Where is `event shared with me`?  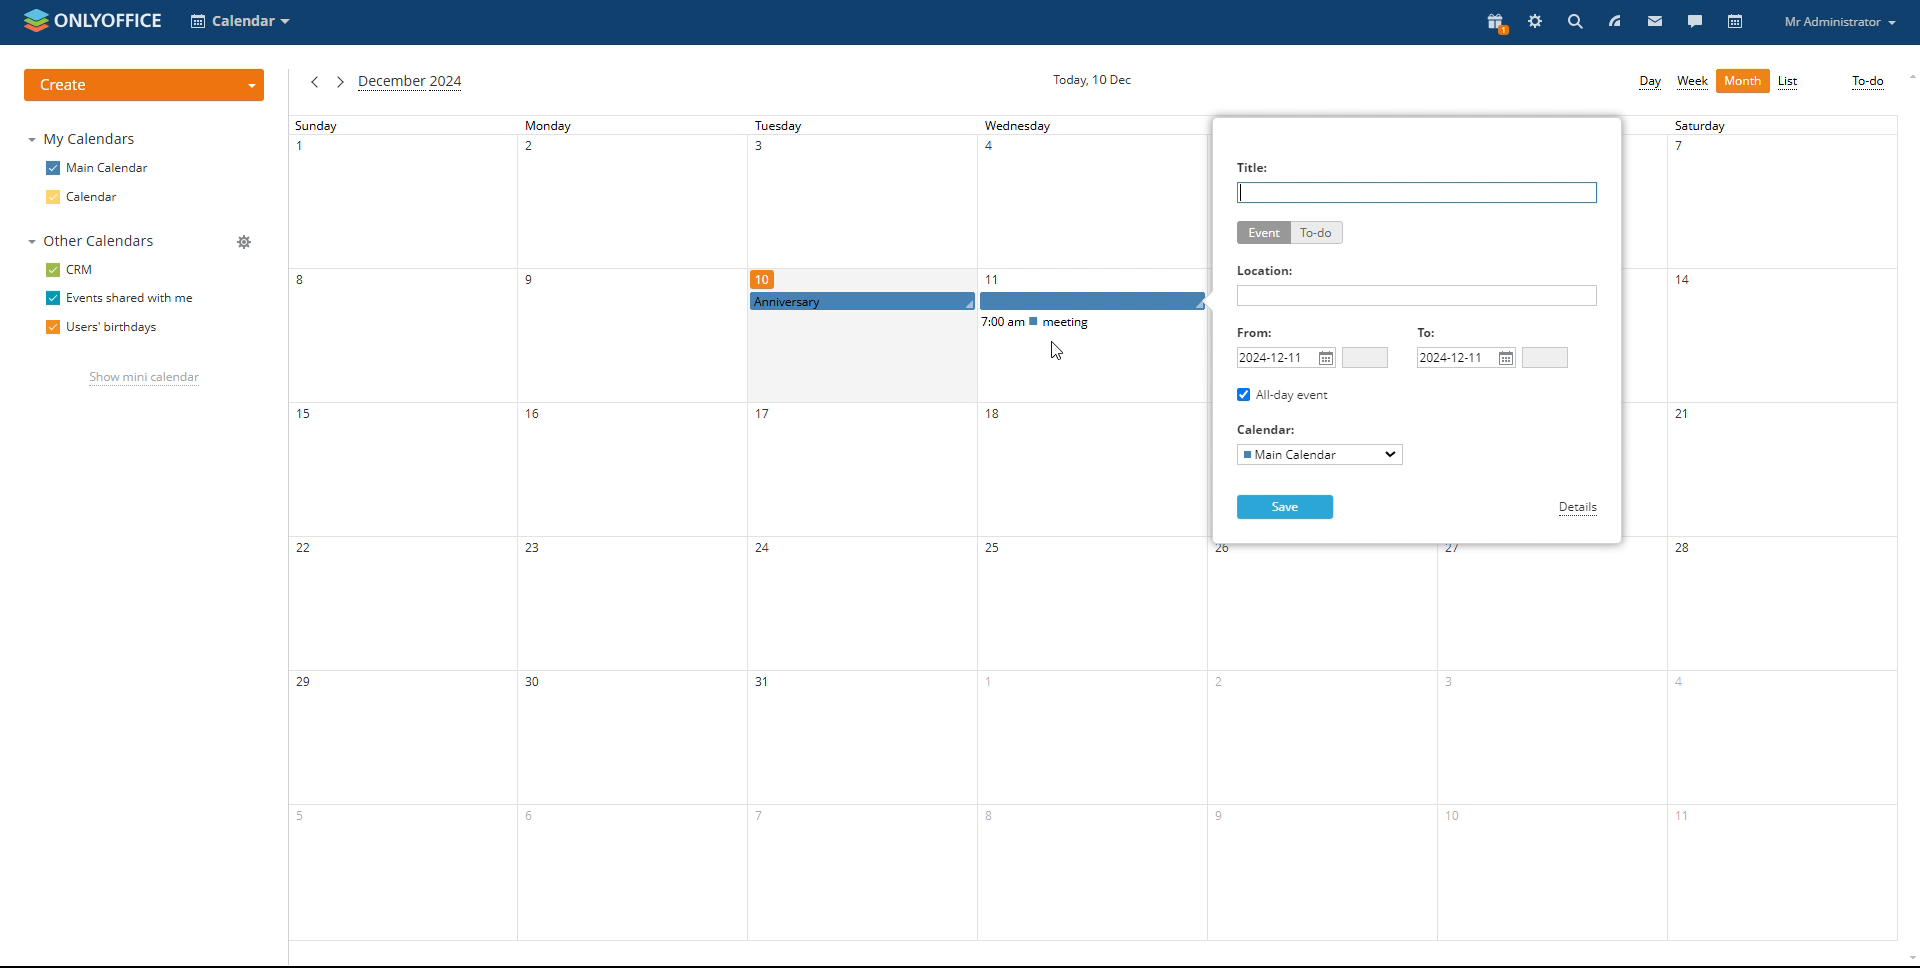
event shared with me is located at coordinates (119, 299).